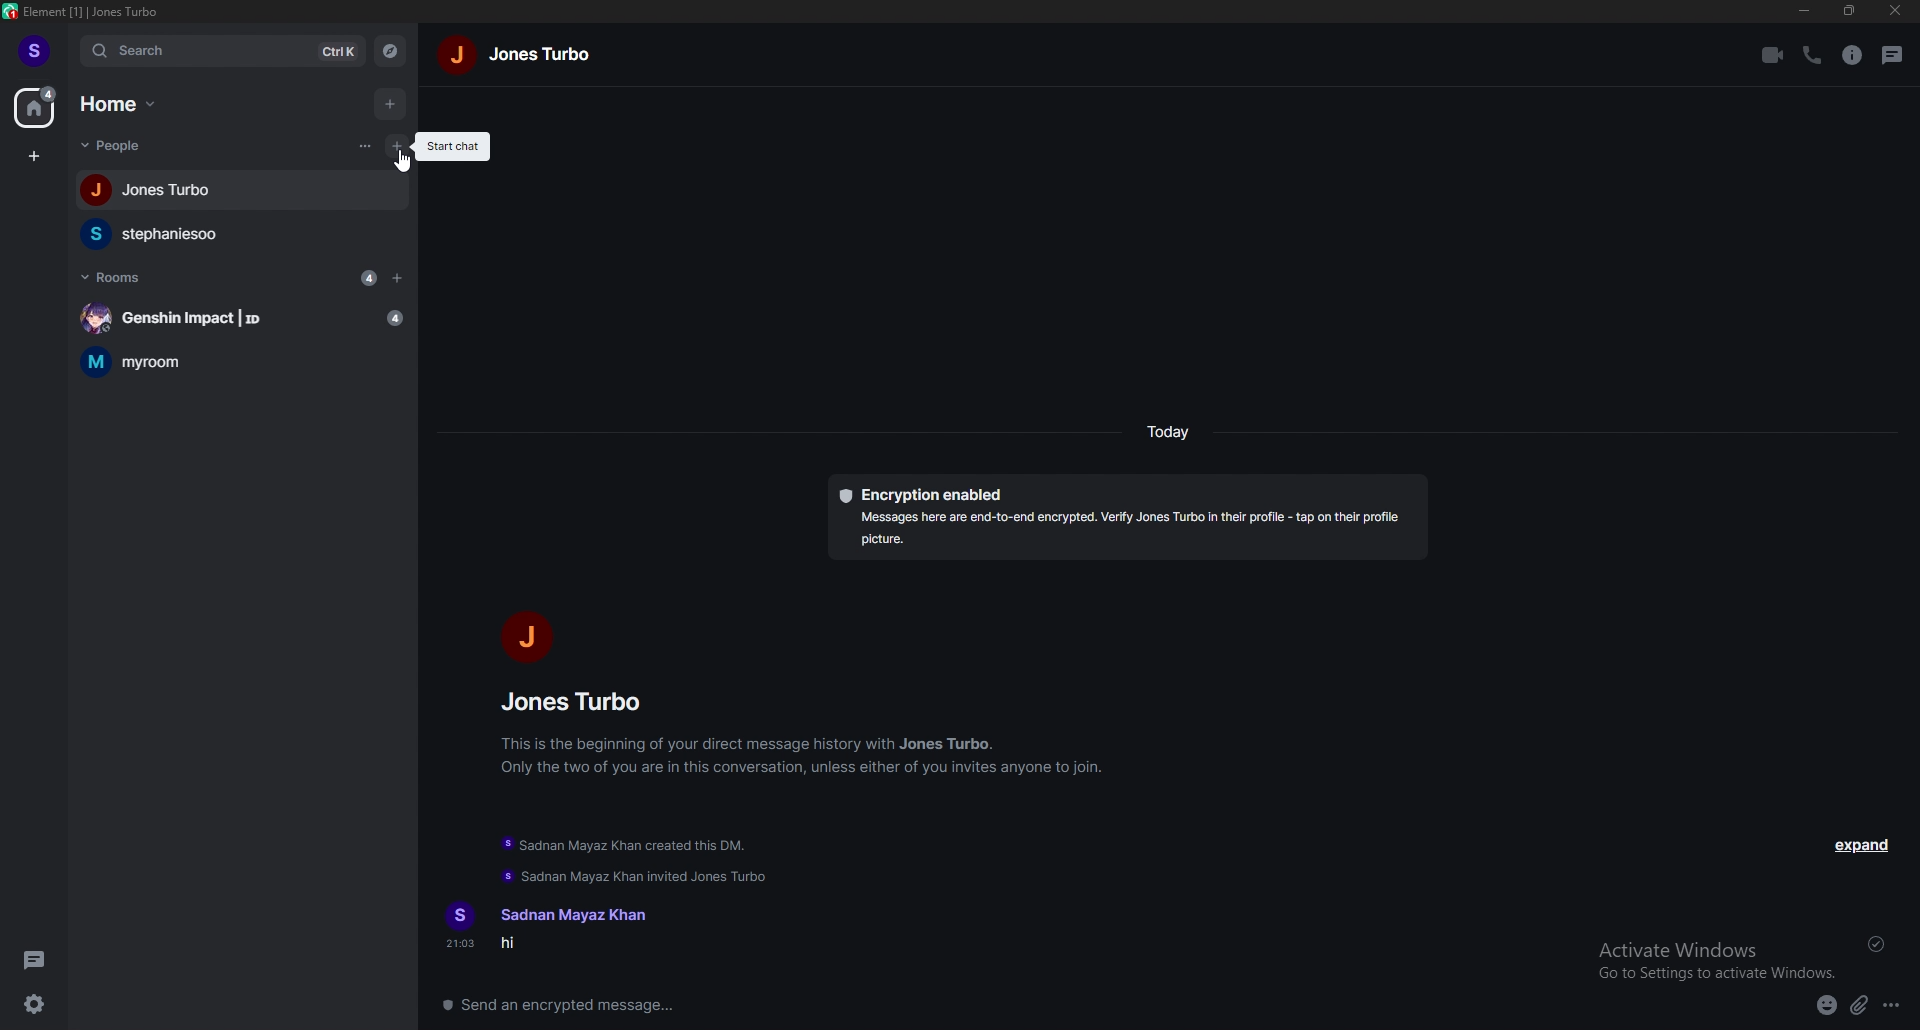 This screenshot has height=1030, width=1920. What do you see at coordinates (35, 50) in the screenshot?
I see `s` at bounding box center [35, 50].